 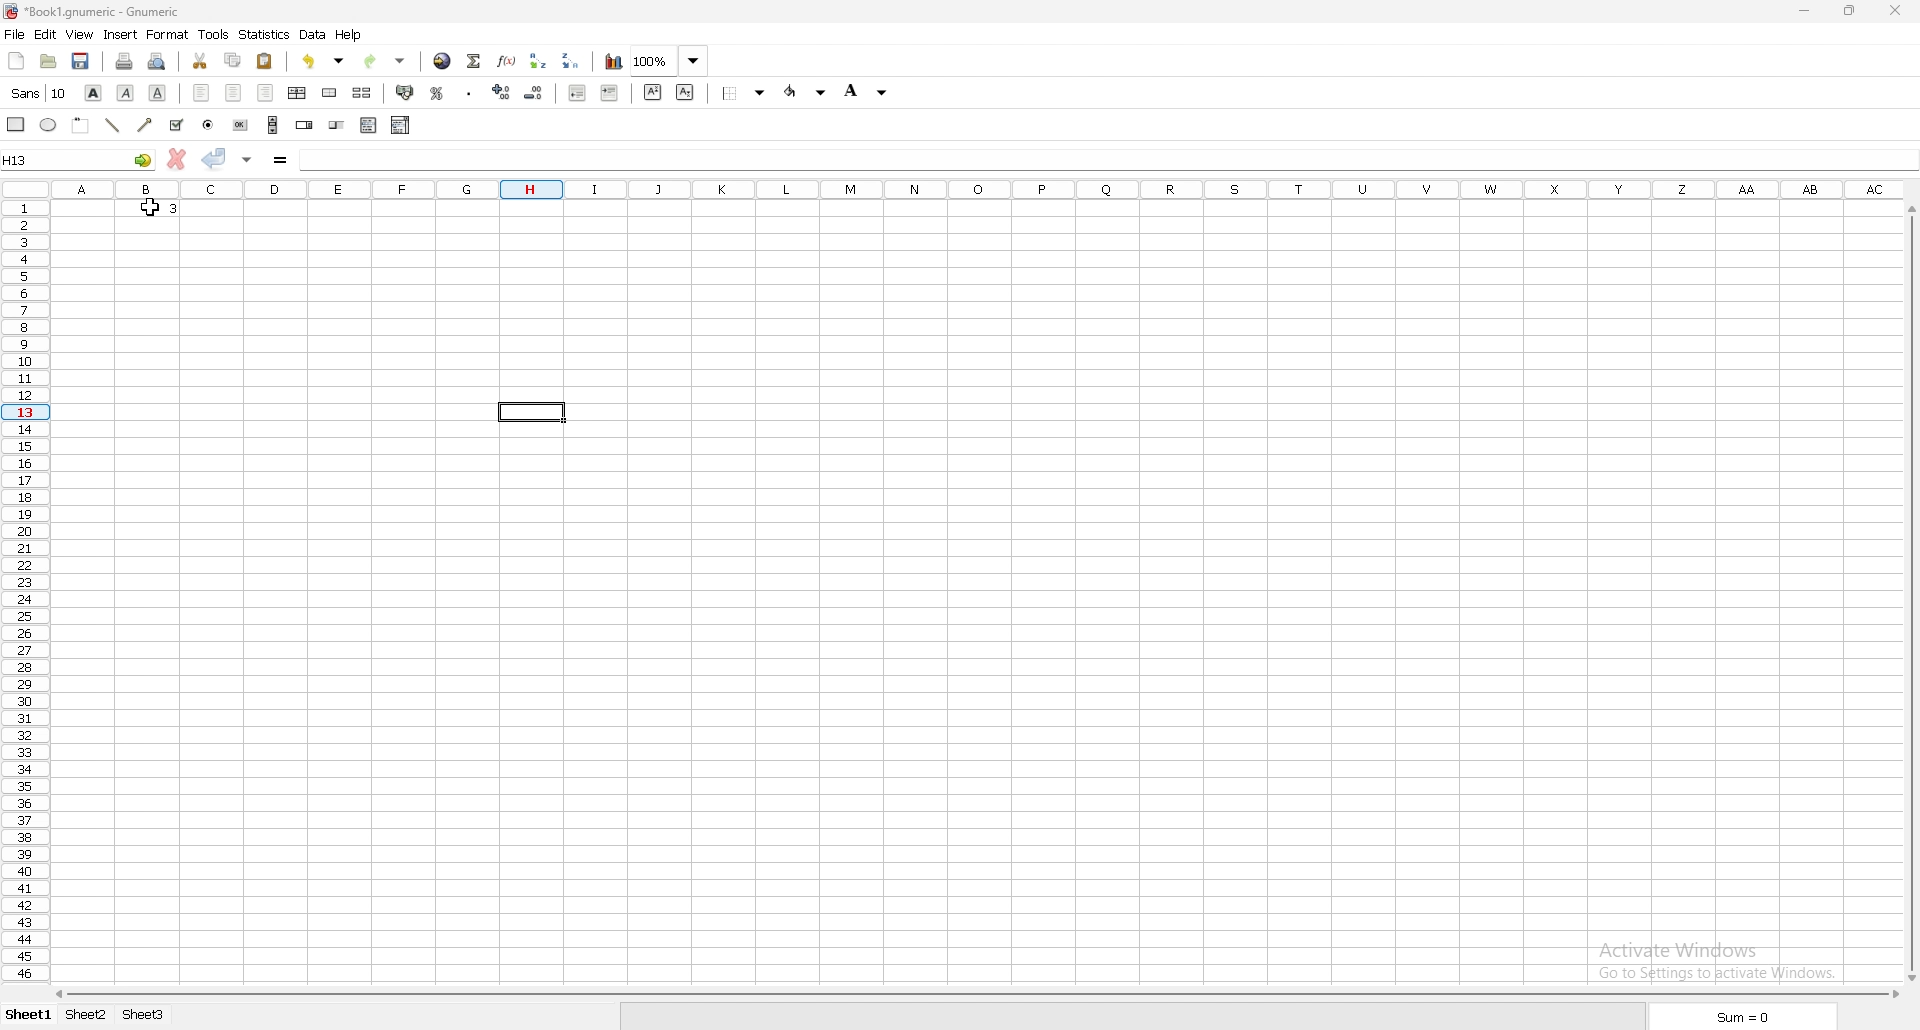 I want to click on subscript, so click(x=685, y=93).